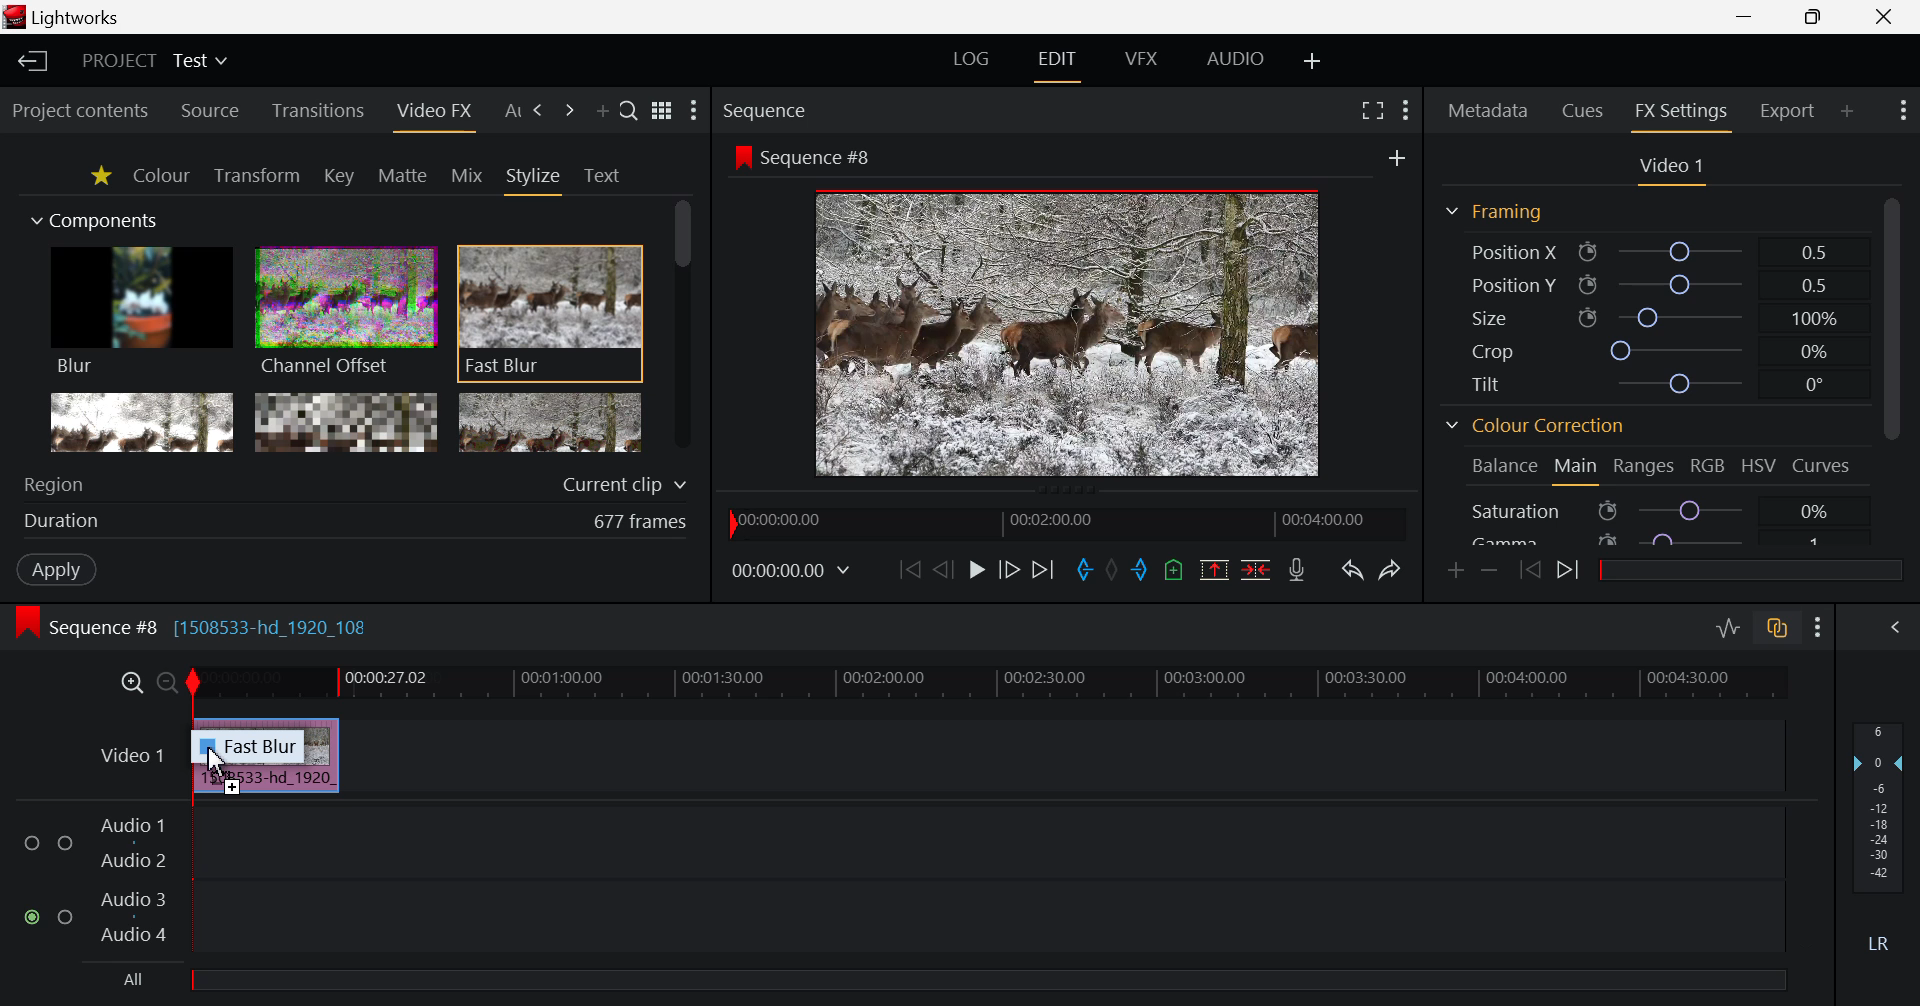 The height and width of the screenshot is (1006, 1920). Describe the element at coordinates (1816, 16) in the screenshot. I see `Minimize` at that location.